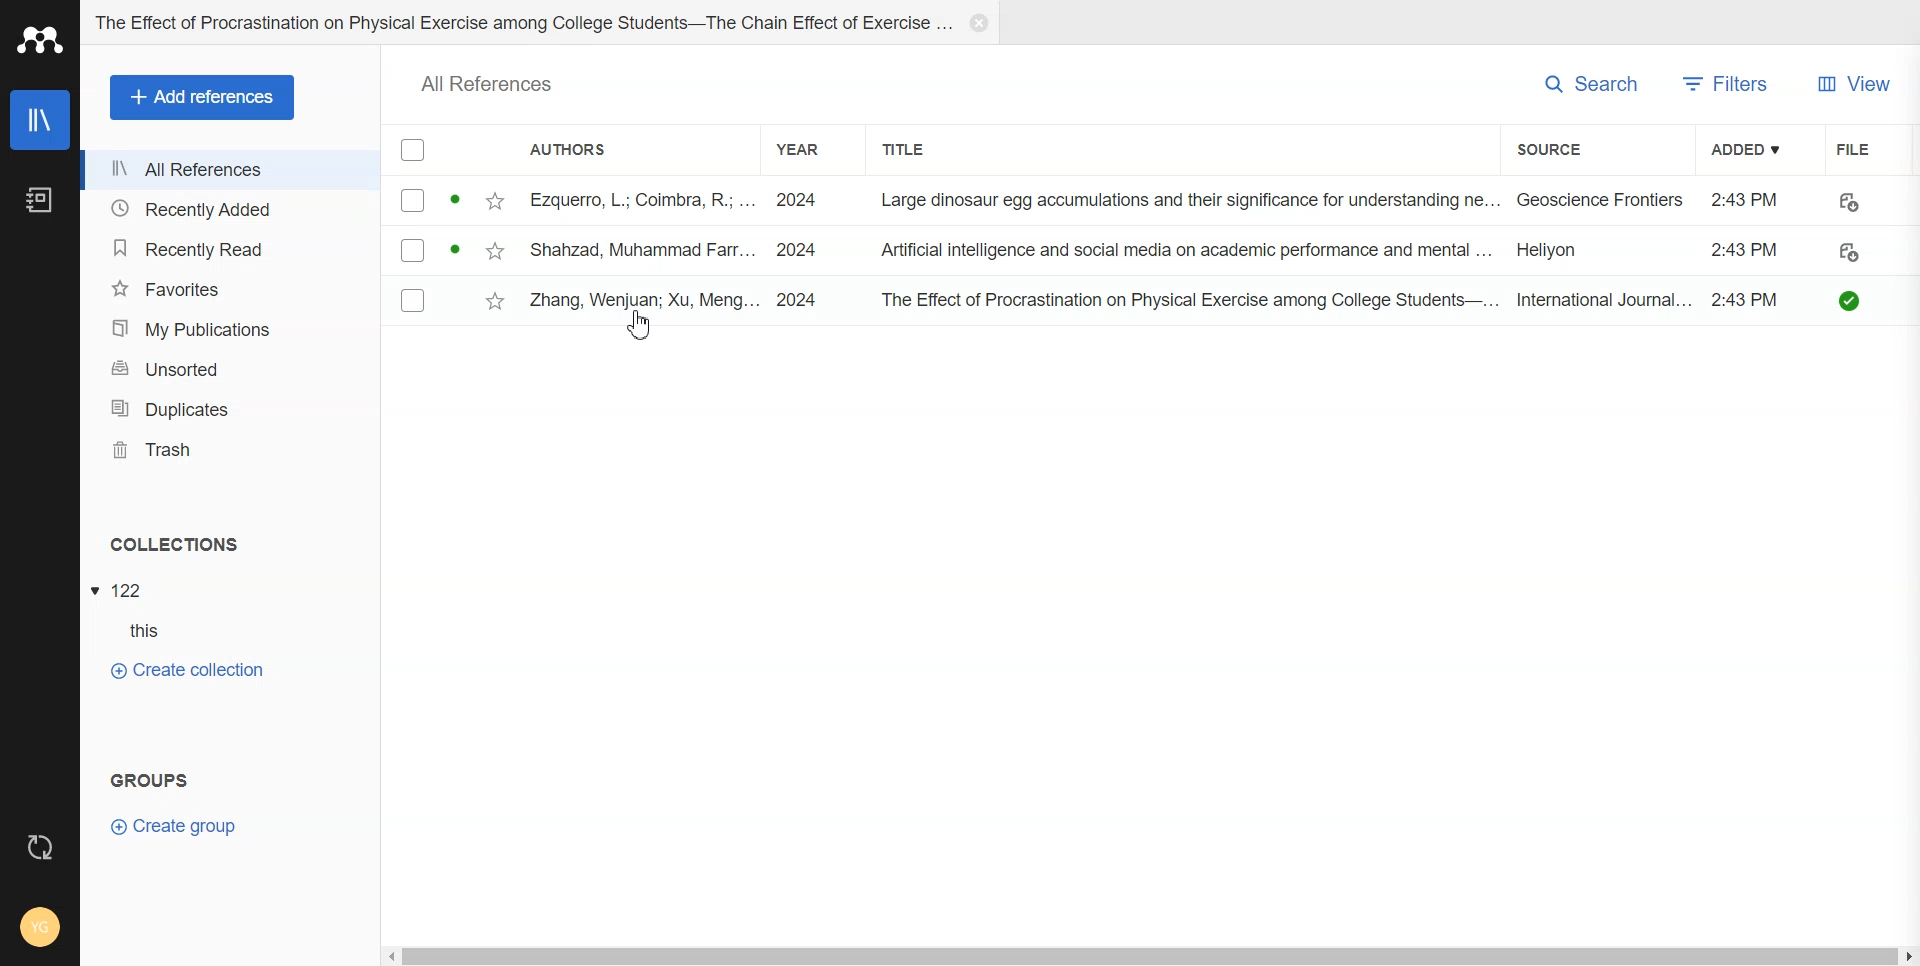 Image resolution: width=1920 pixels, height=966 pixels. What do you see at coordinates (236, 408) in the screenshot?
I see `Duplicates` at bounding box center [236, 408].